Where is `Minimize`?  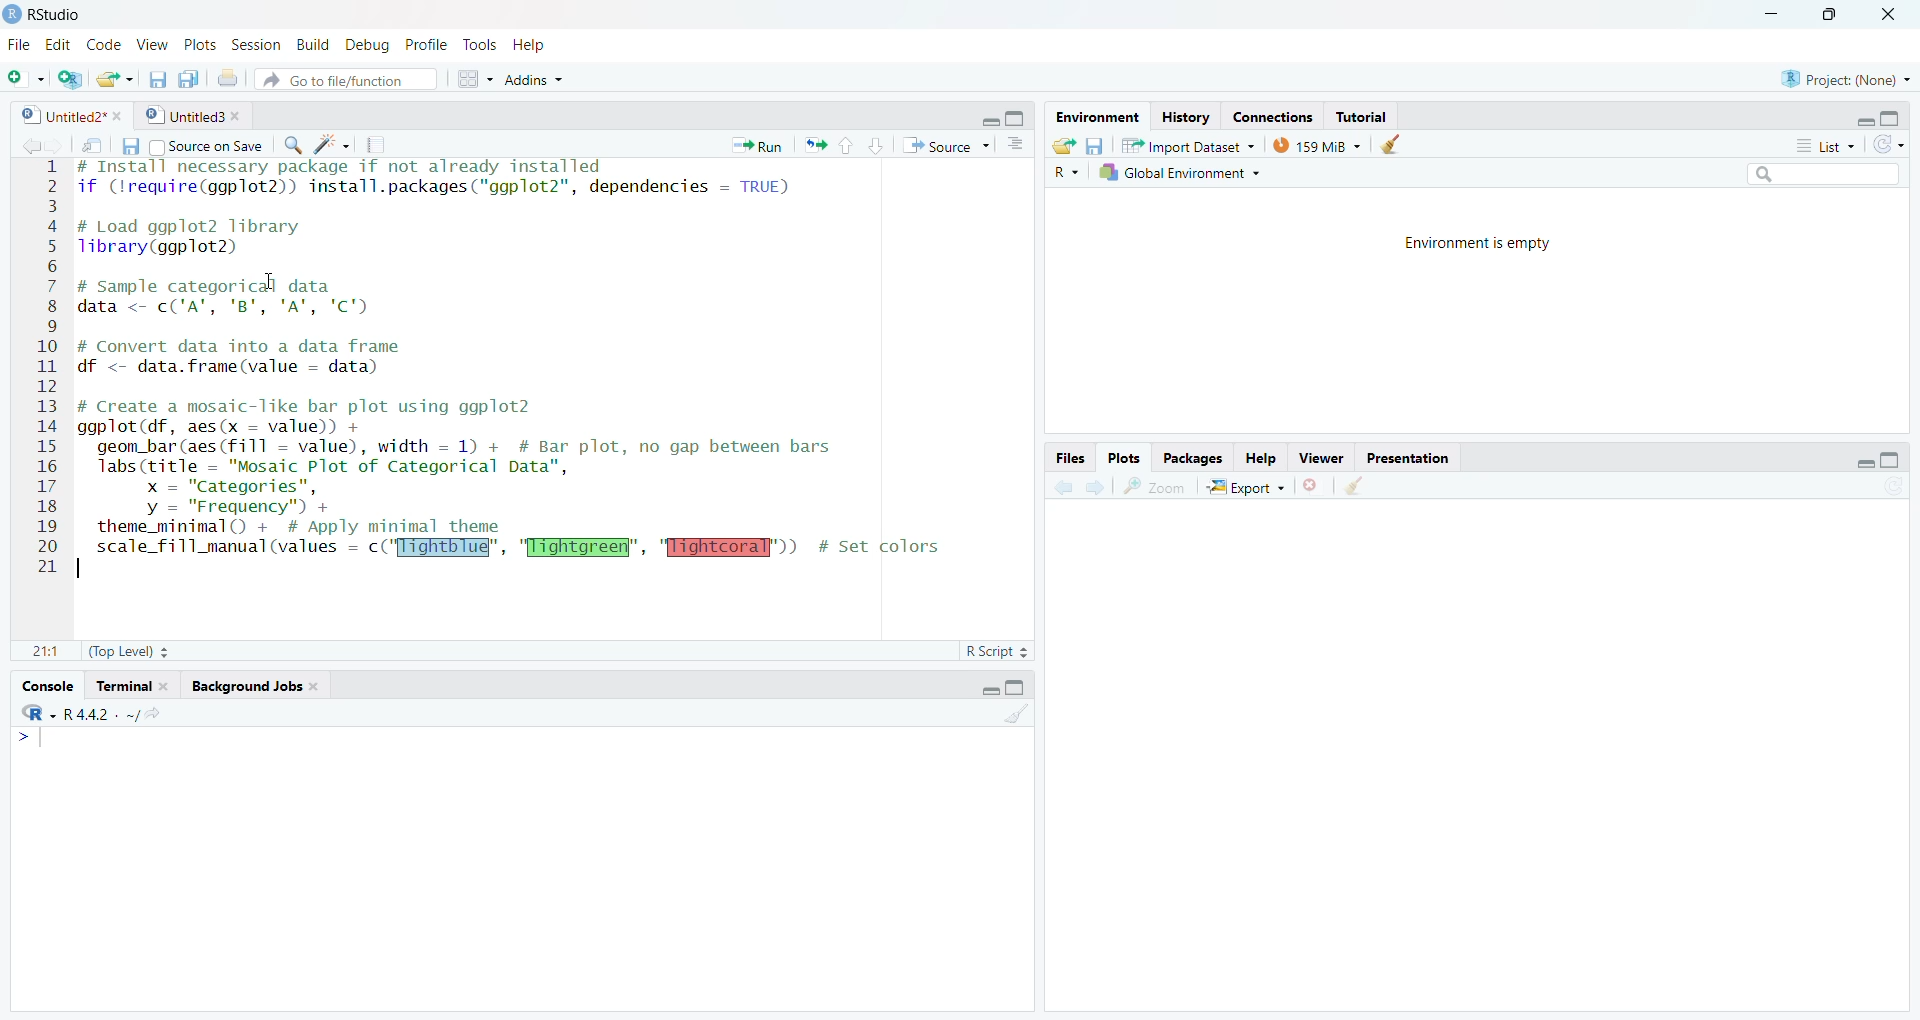 Minimize is located at coordinates (1774, 15).